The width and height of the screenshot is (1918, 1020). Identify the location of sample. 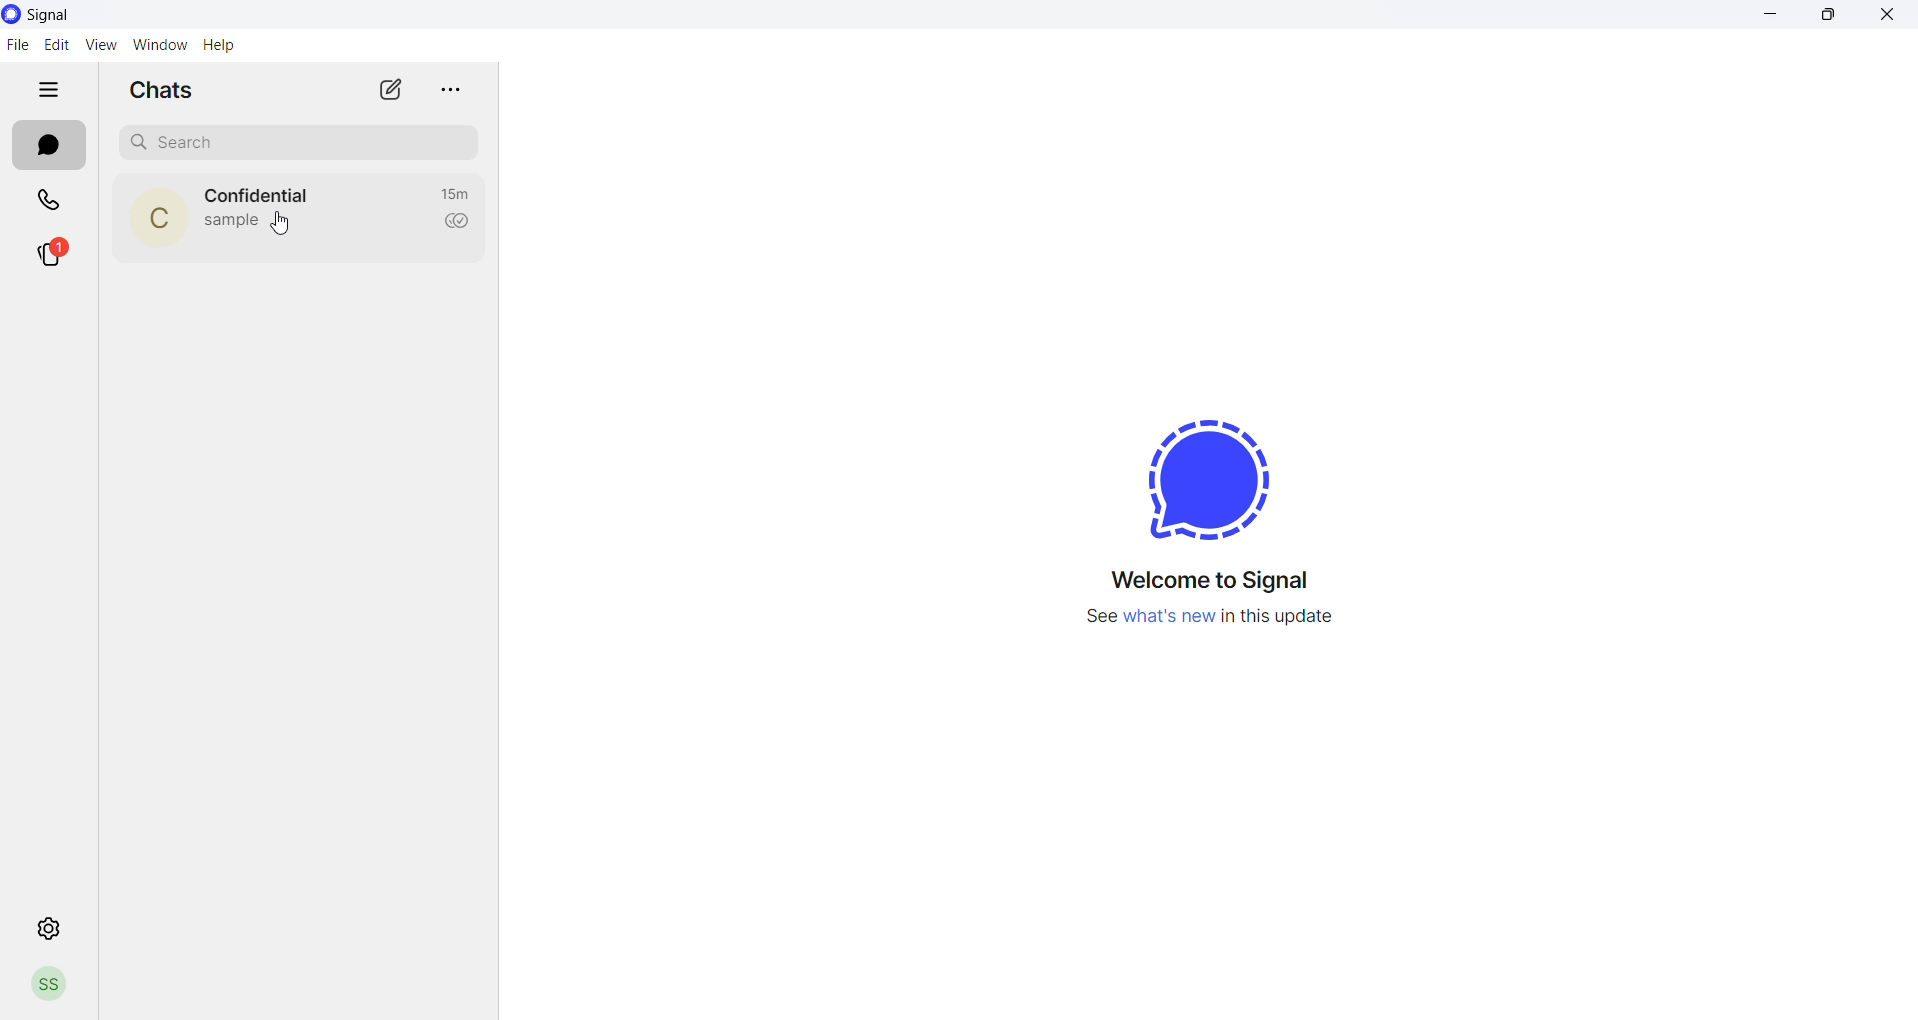
(233, 223).